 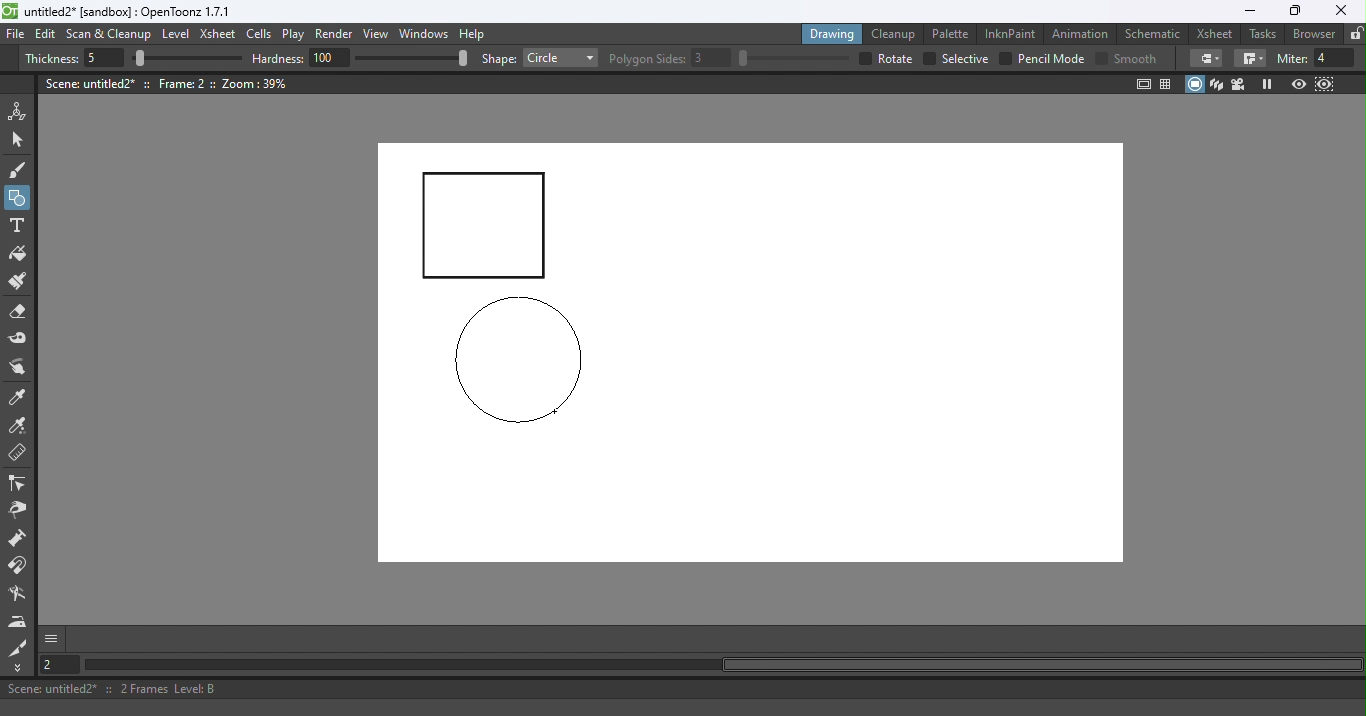 What do you see at coordinates (1138, 58) in the screenshot?
I see `smooth` at bounding box center [1138, 58].